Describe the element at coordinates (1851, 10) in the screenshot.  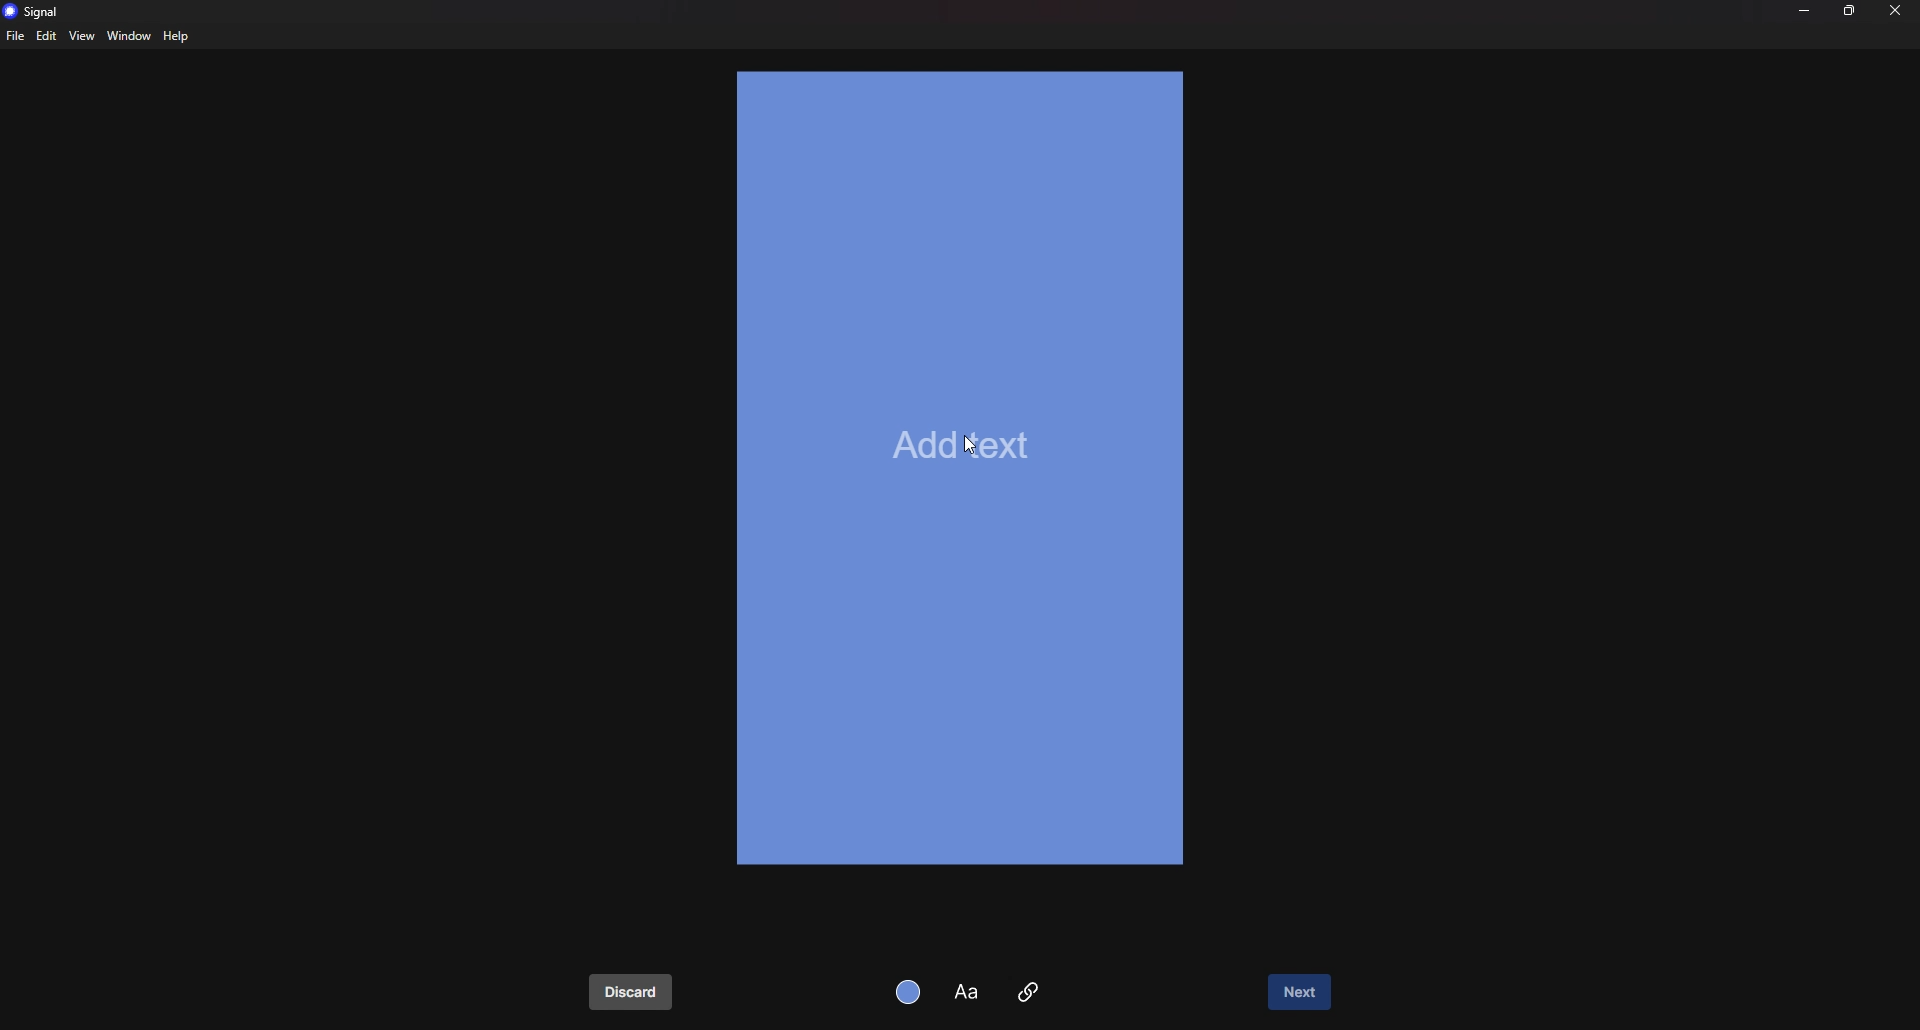
I see `resize` at that location.